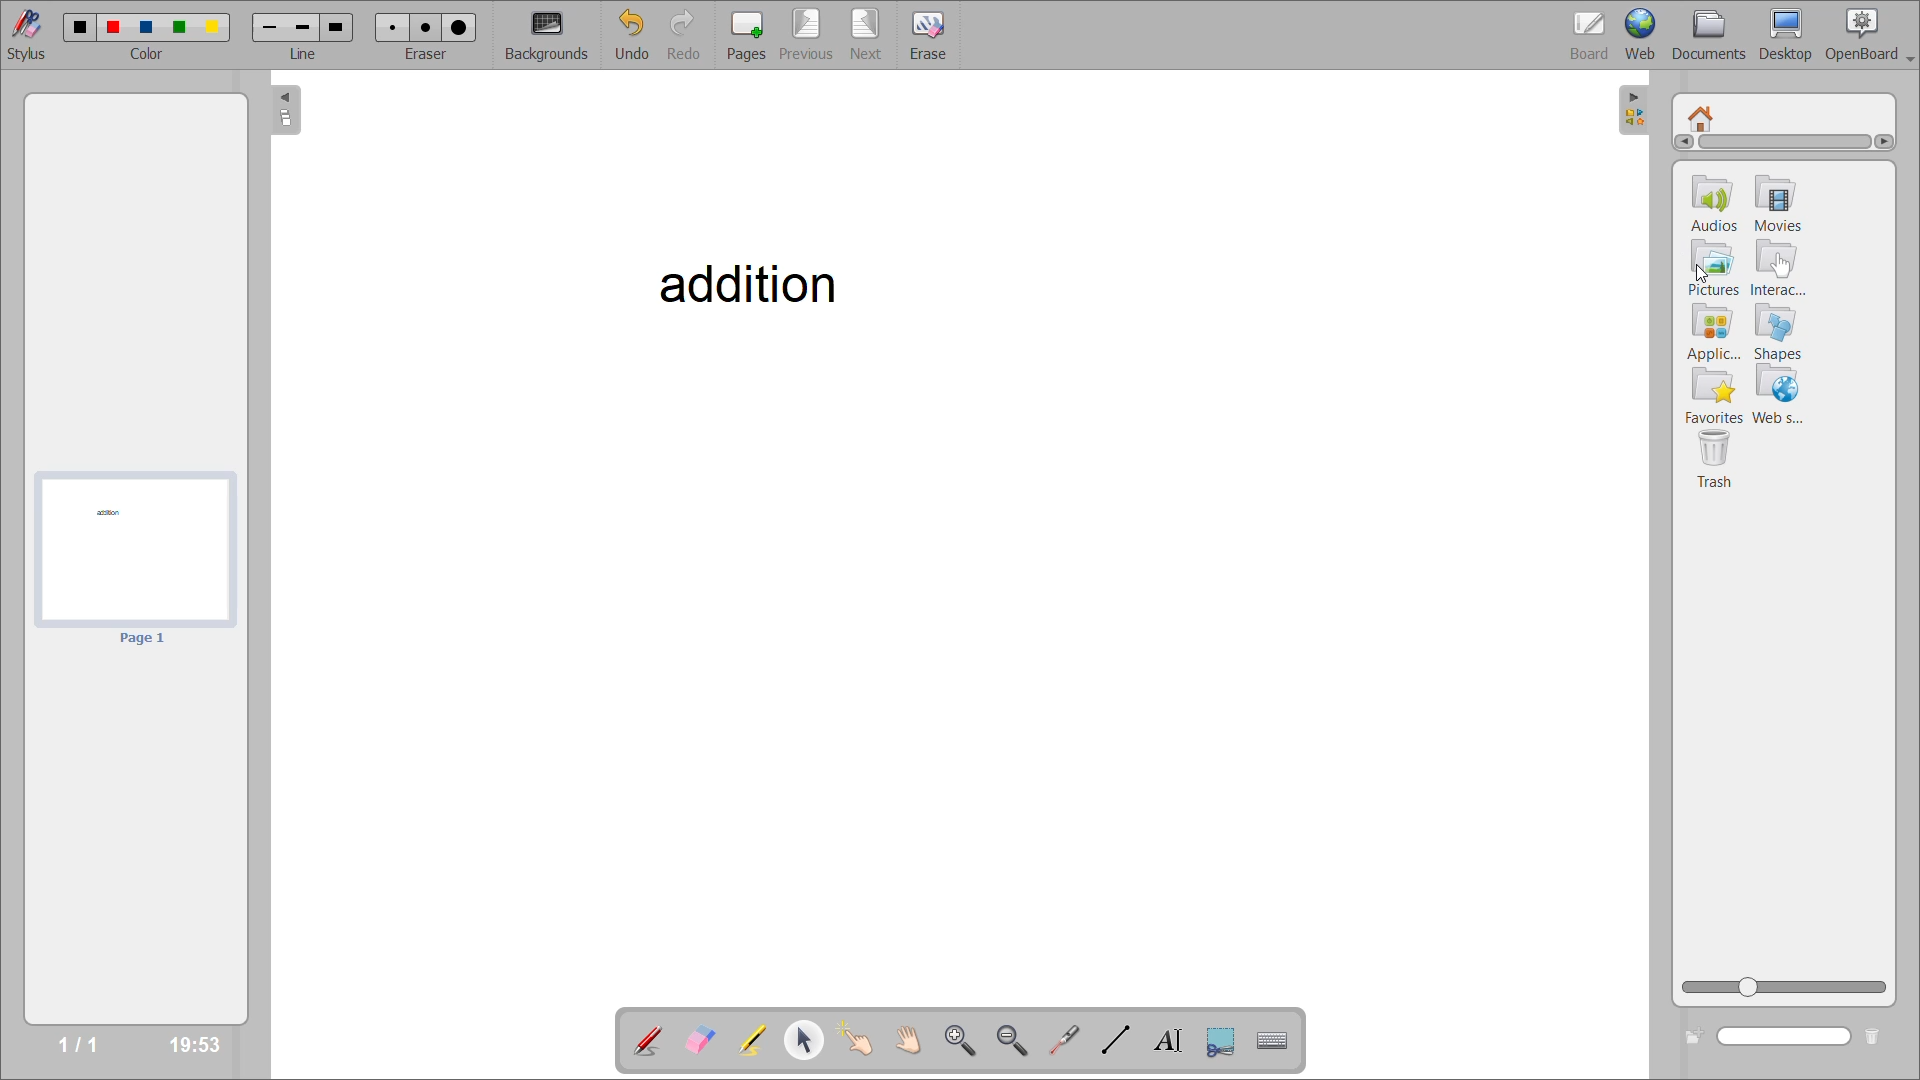  Describe the element at coordinates (394, 26) in the screenshot. I see `eraser 1` at that location.